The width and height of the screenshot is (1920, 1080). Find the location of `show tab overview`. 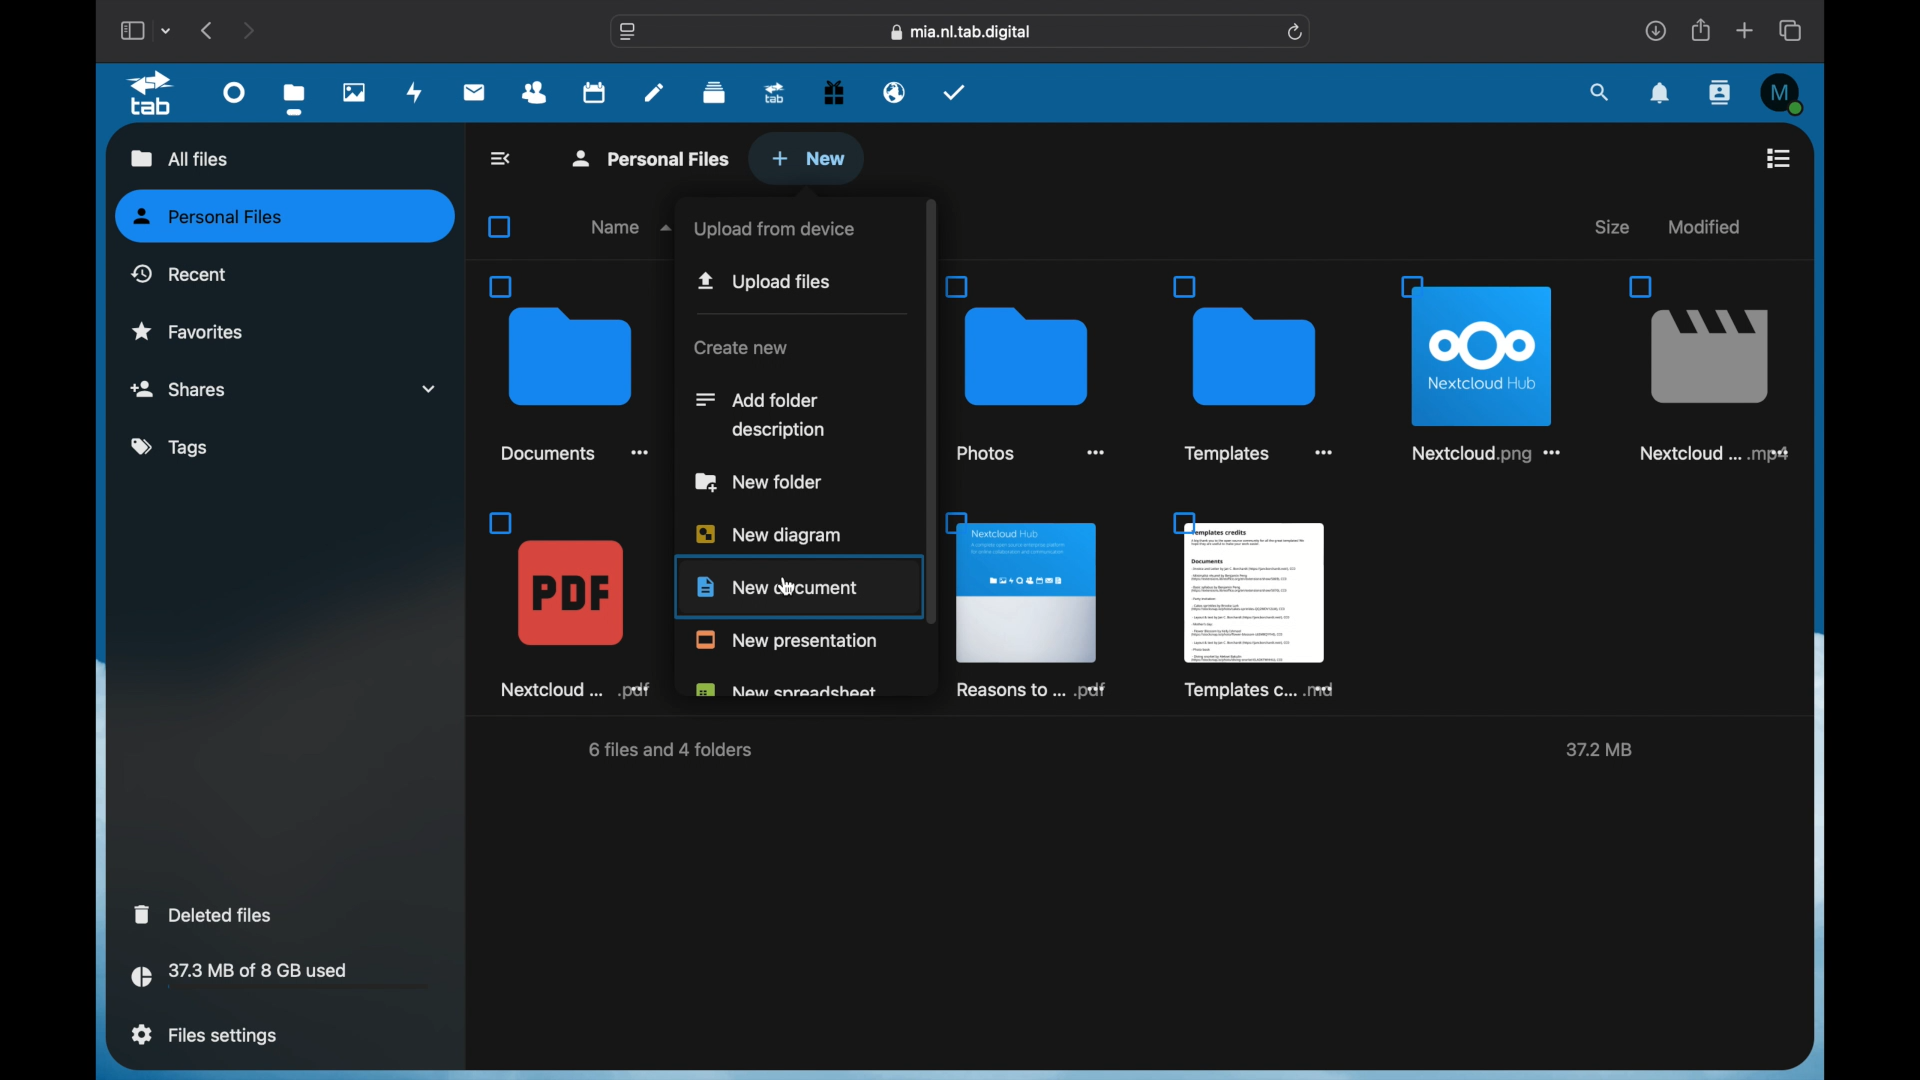

show tab overview is located at coordinates (1792, 30).